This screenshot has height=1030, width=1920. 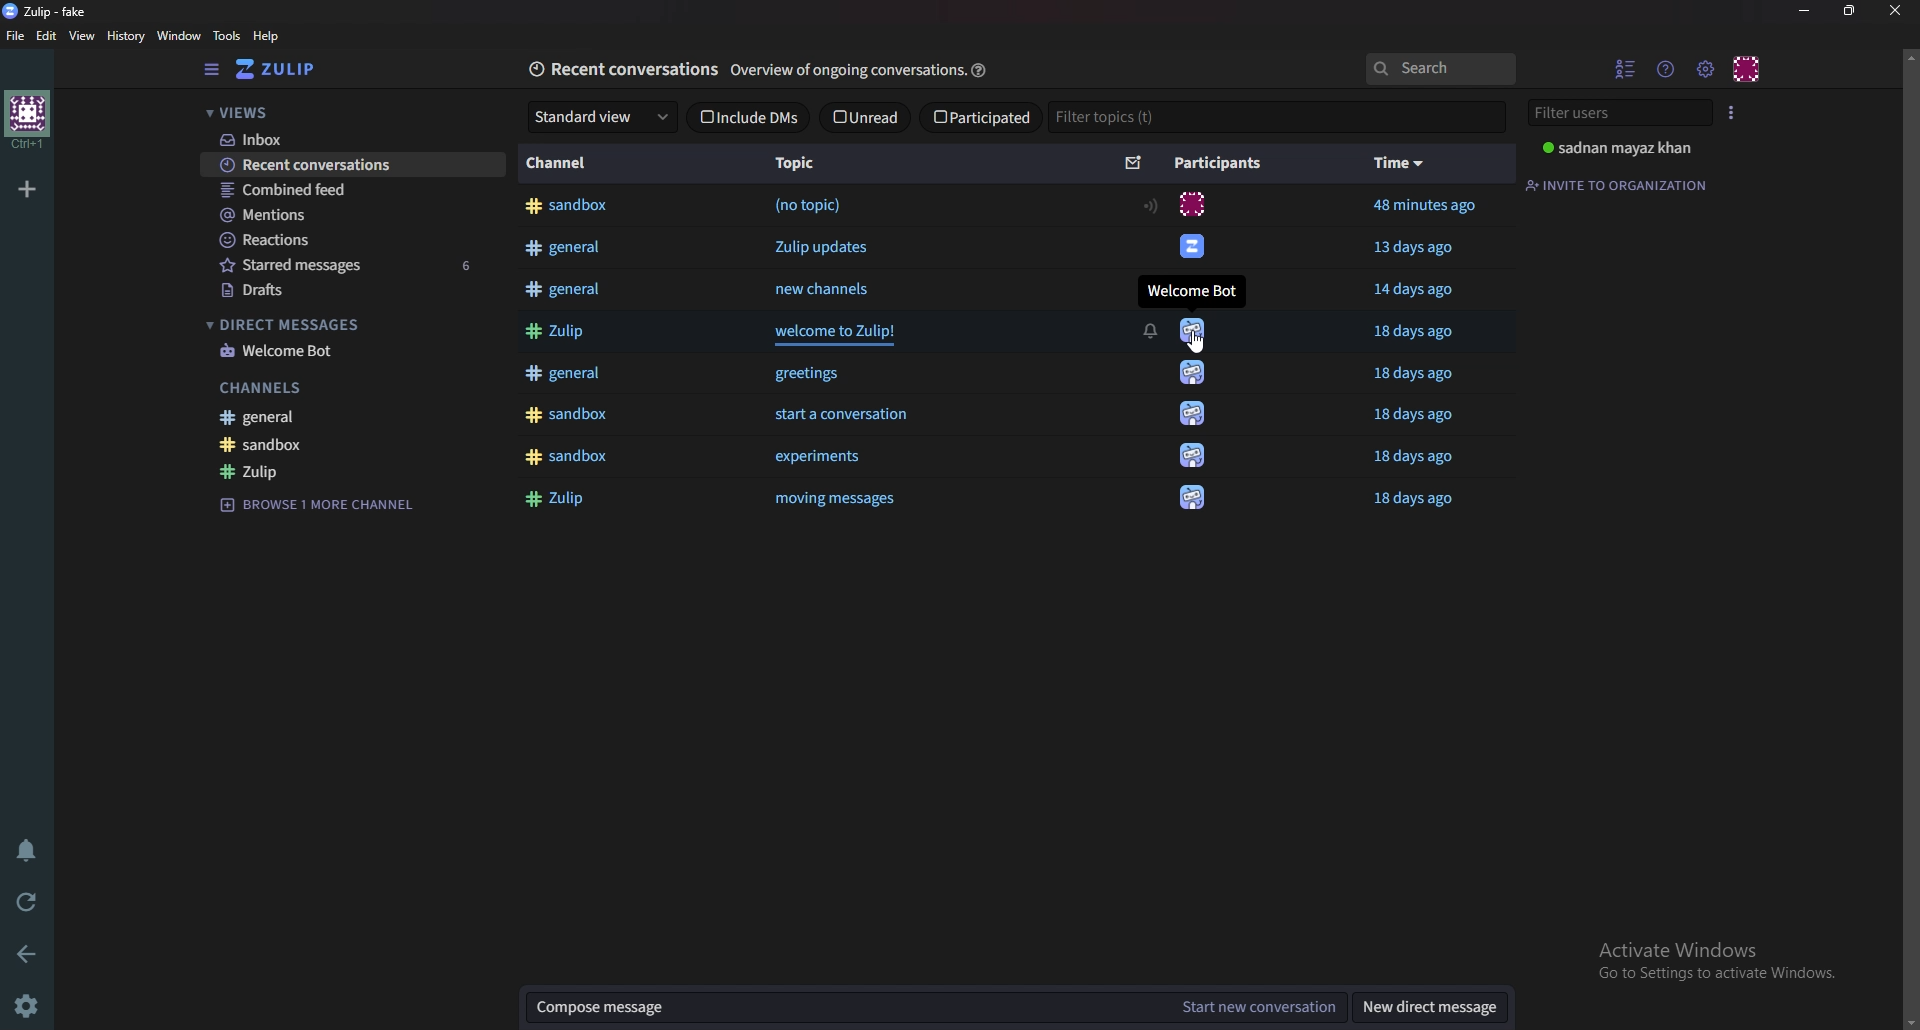 I want to click on New direct message, so click(x=1430, y=1010).